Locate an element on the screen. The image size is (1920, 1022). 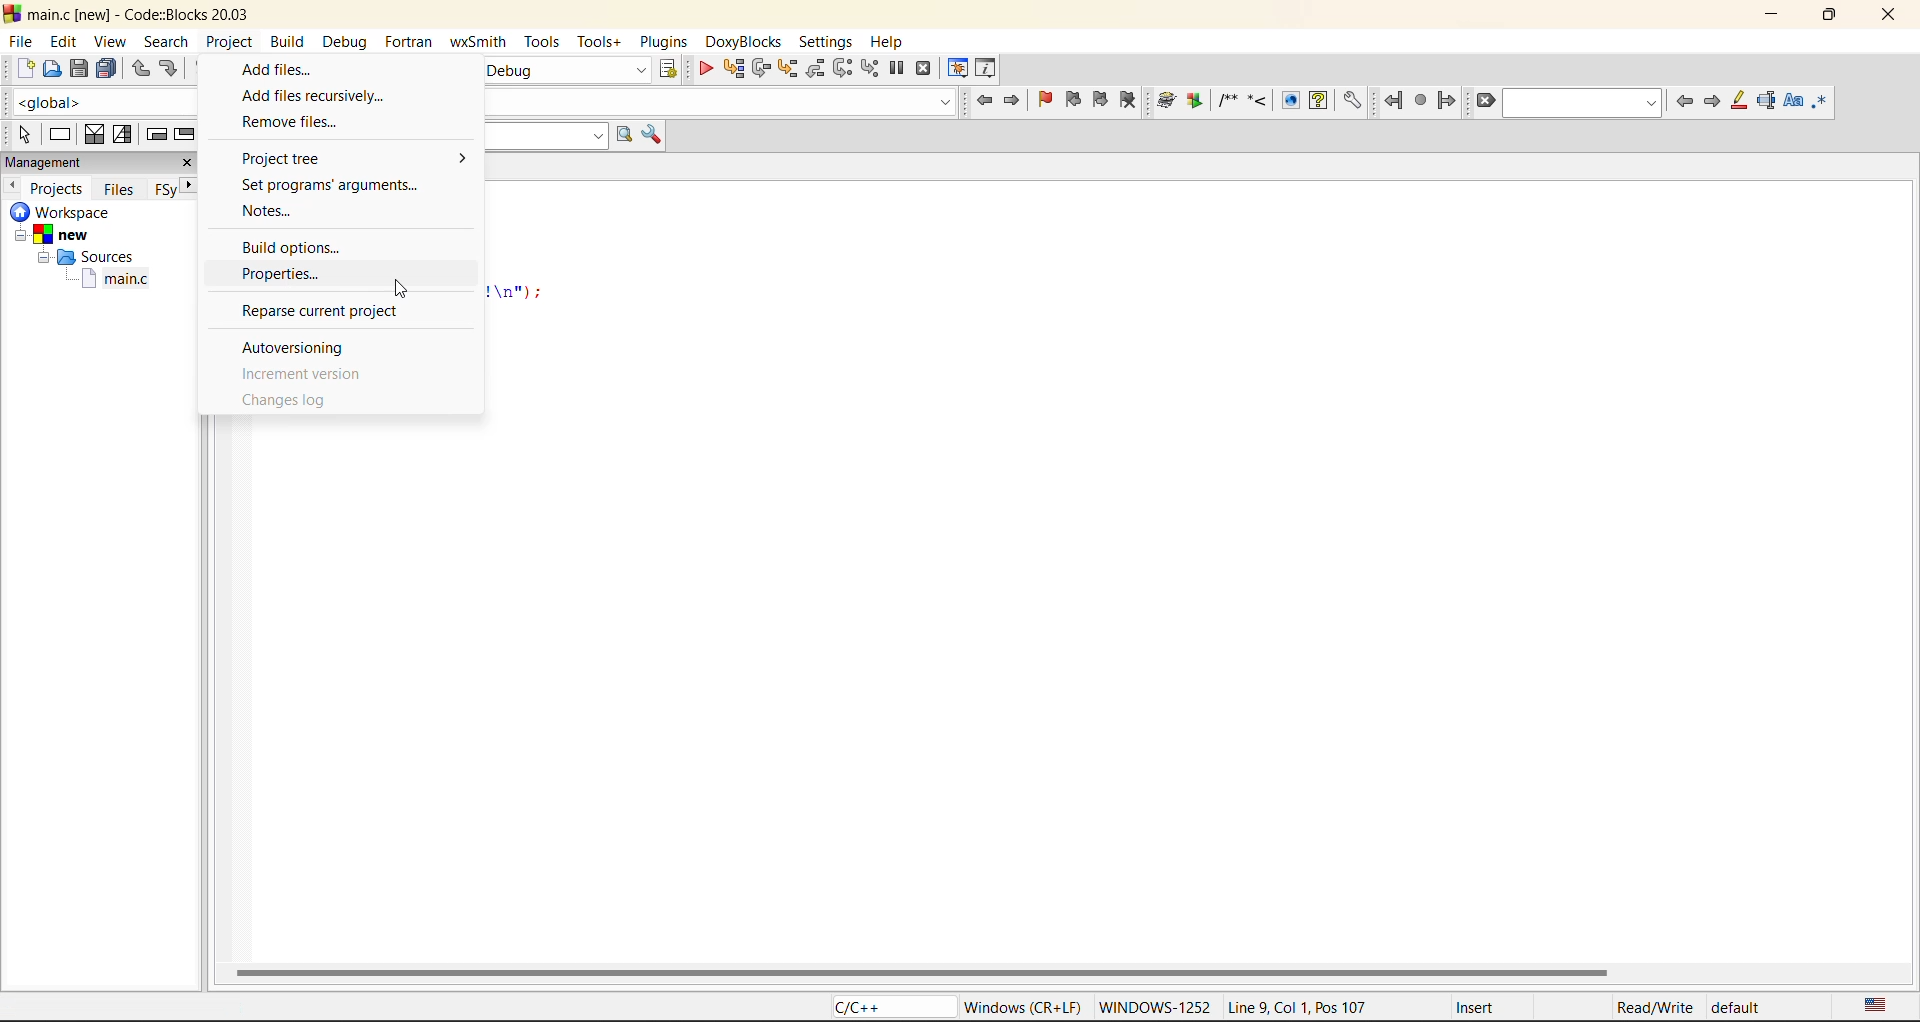
main.c [new] - Code::Blocks 20.03 is located at coordinates (144, 13).